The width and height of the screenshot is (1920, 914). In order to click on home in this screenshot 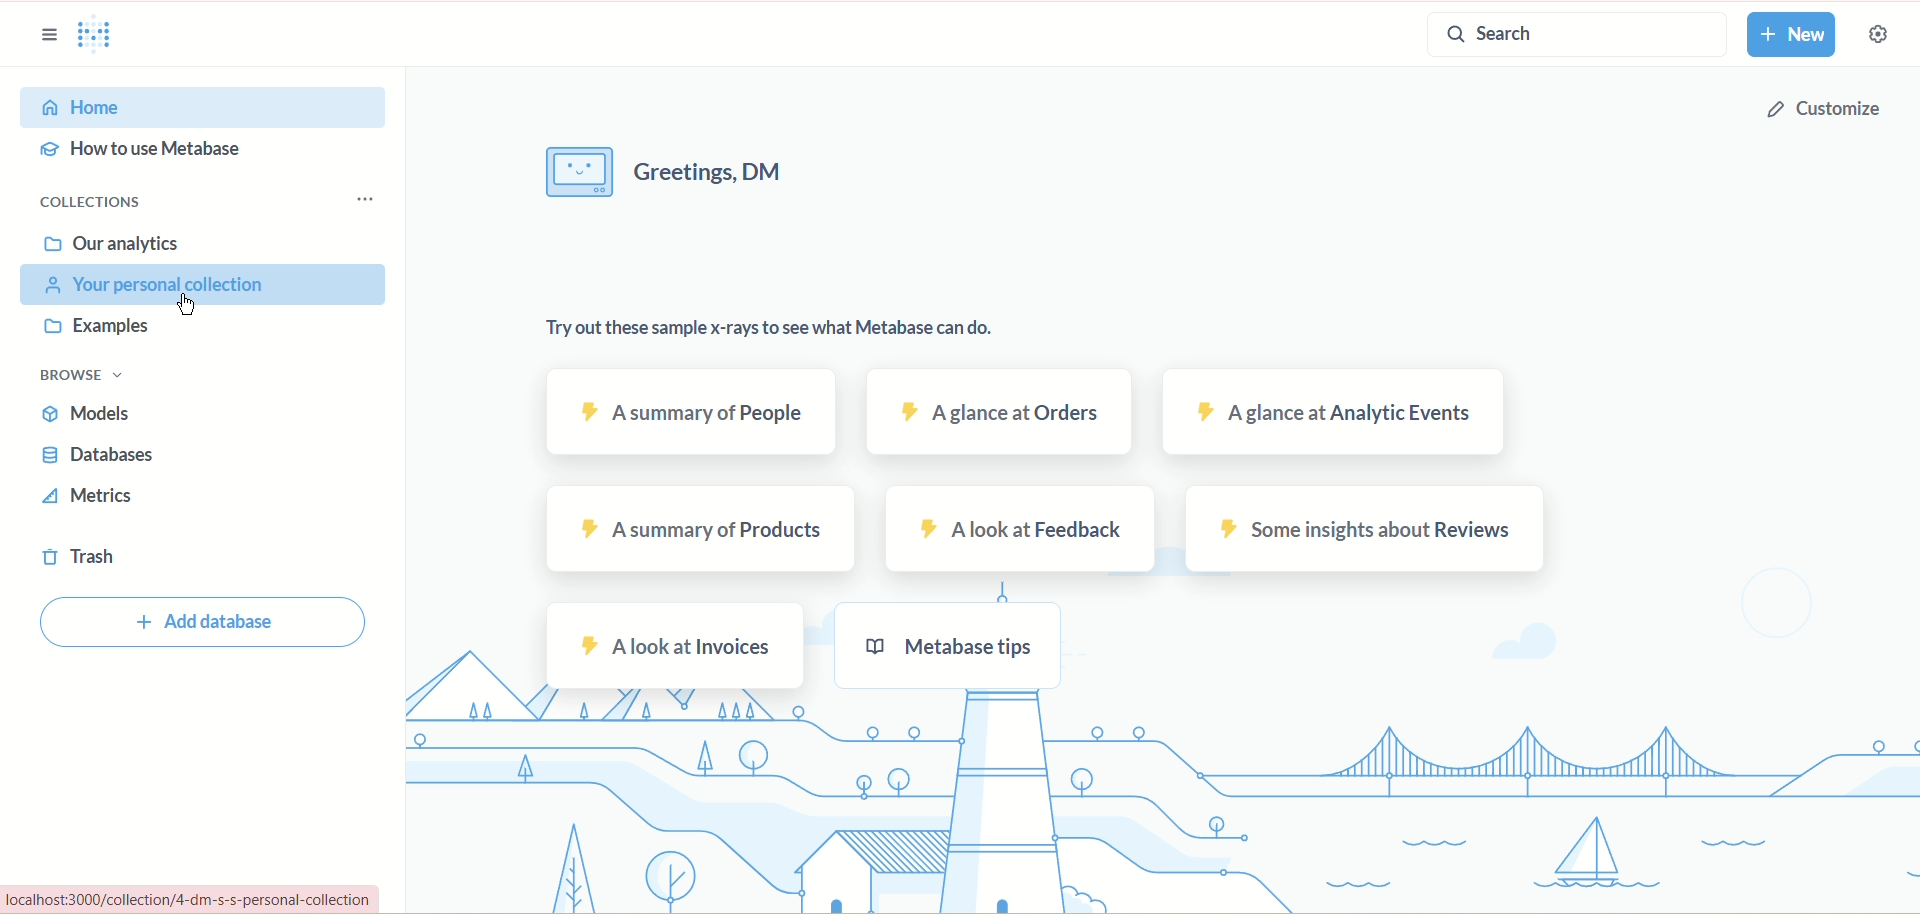, I will do `click(205, 108)`.